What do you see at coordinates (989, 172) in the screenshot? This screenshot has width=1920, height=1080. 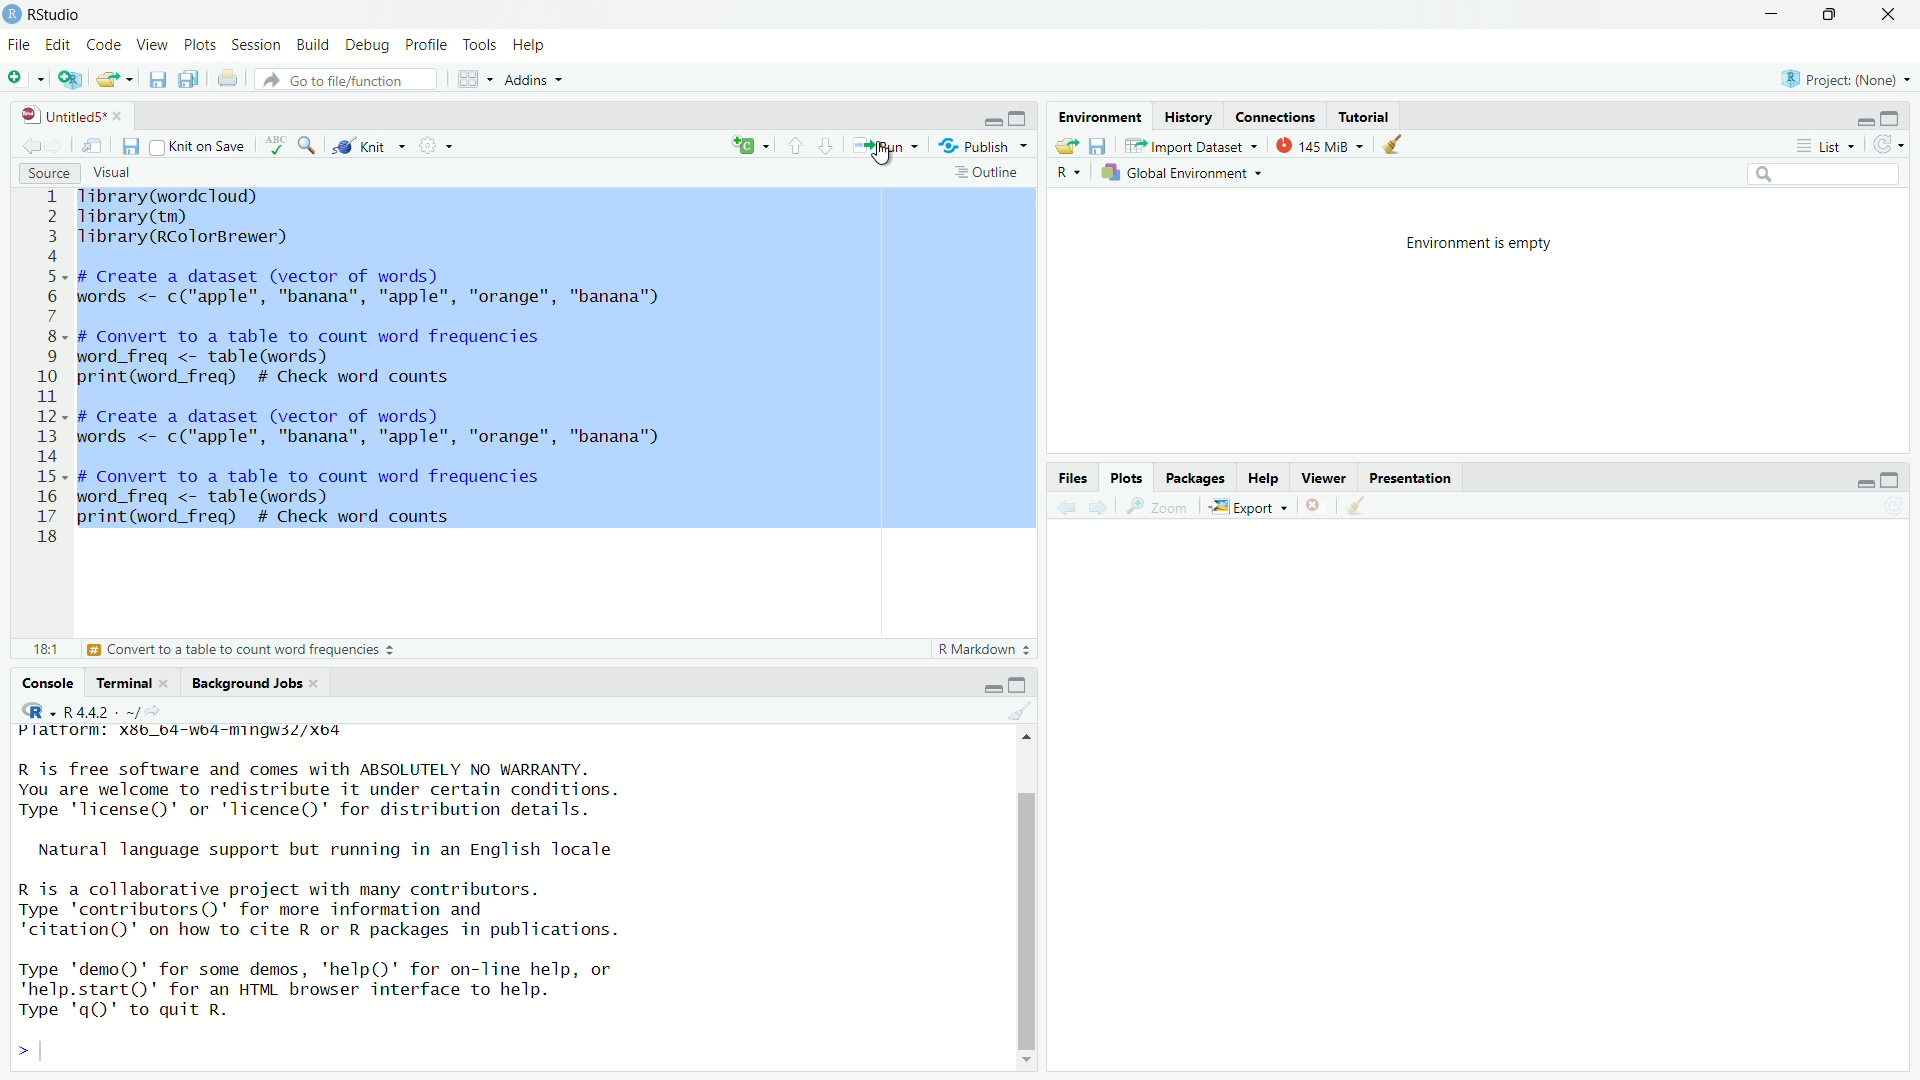 I see `Outiline` at bounding box center [989, 172].